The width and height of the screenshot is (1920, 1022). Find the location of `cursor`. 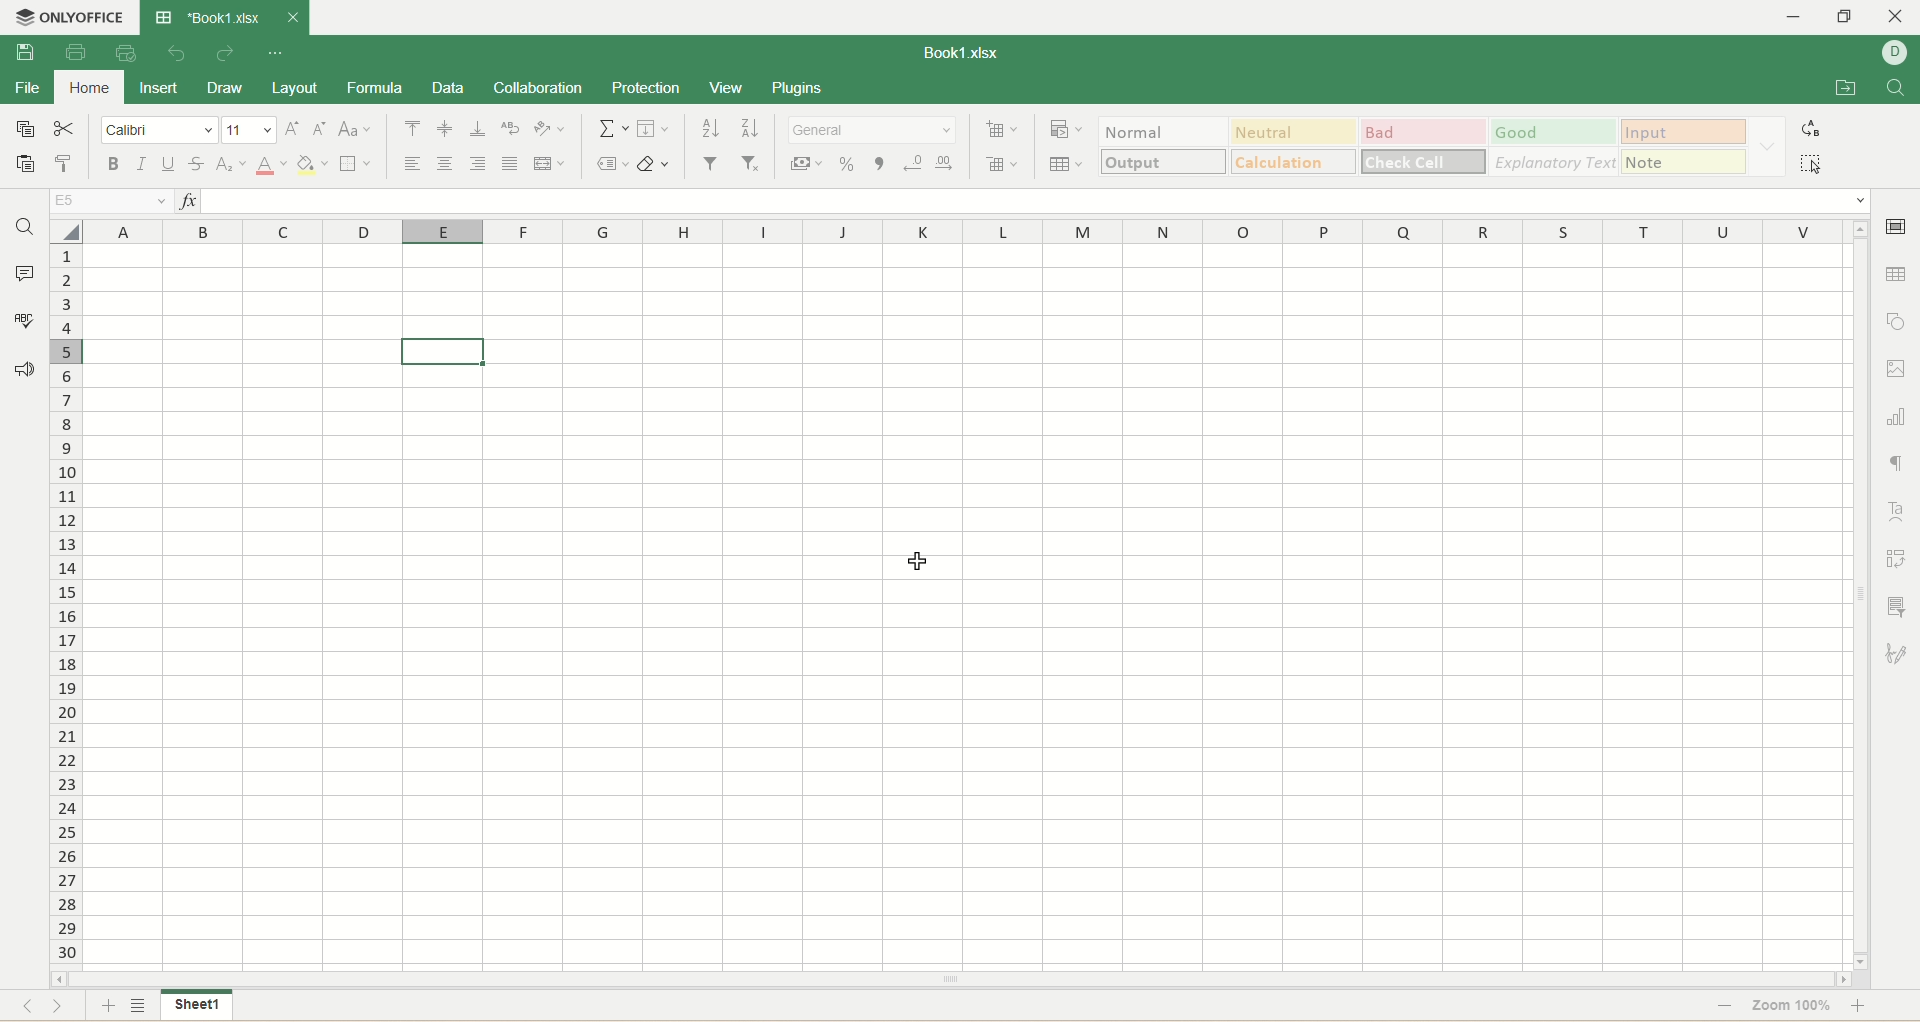

cursor is located at coordinates (925, 561).